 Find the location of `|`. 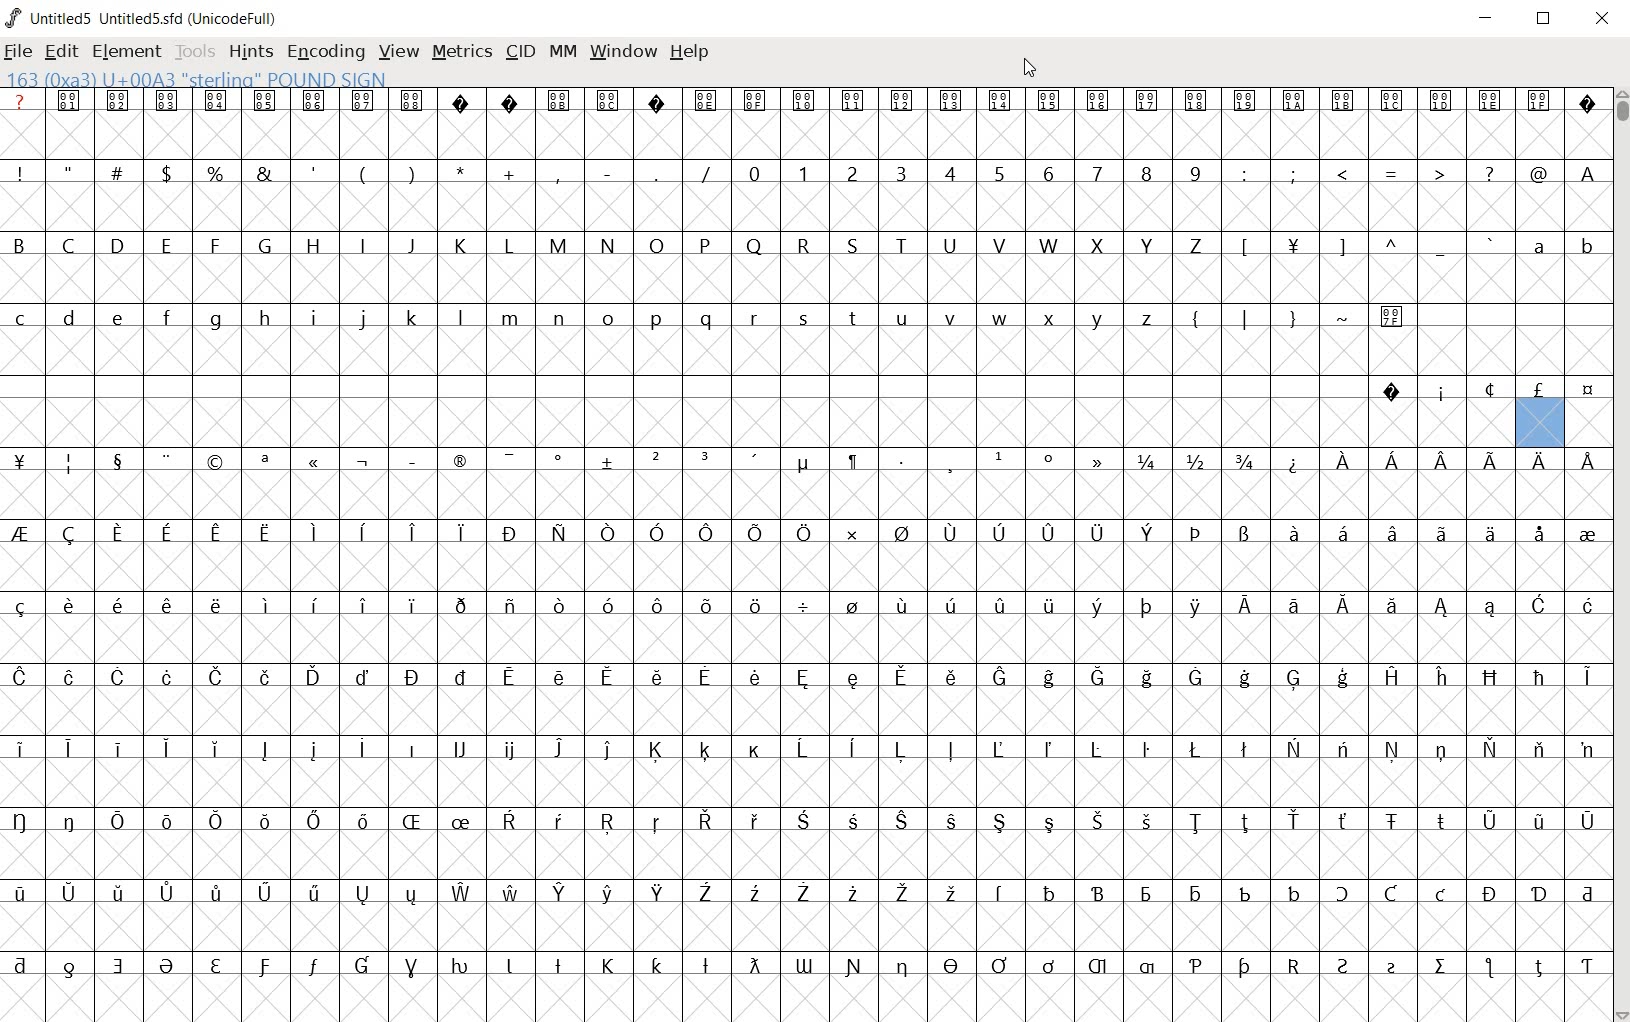

| is located at coordinates (1241, 317).